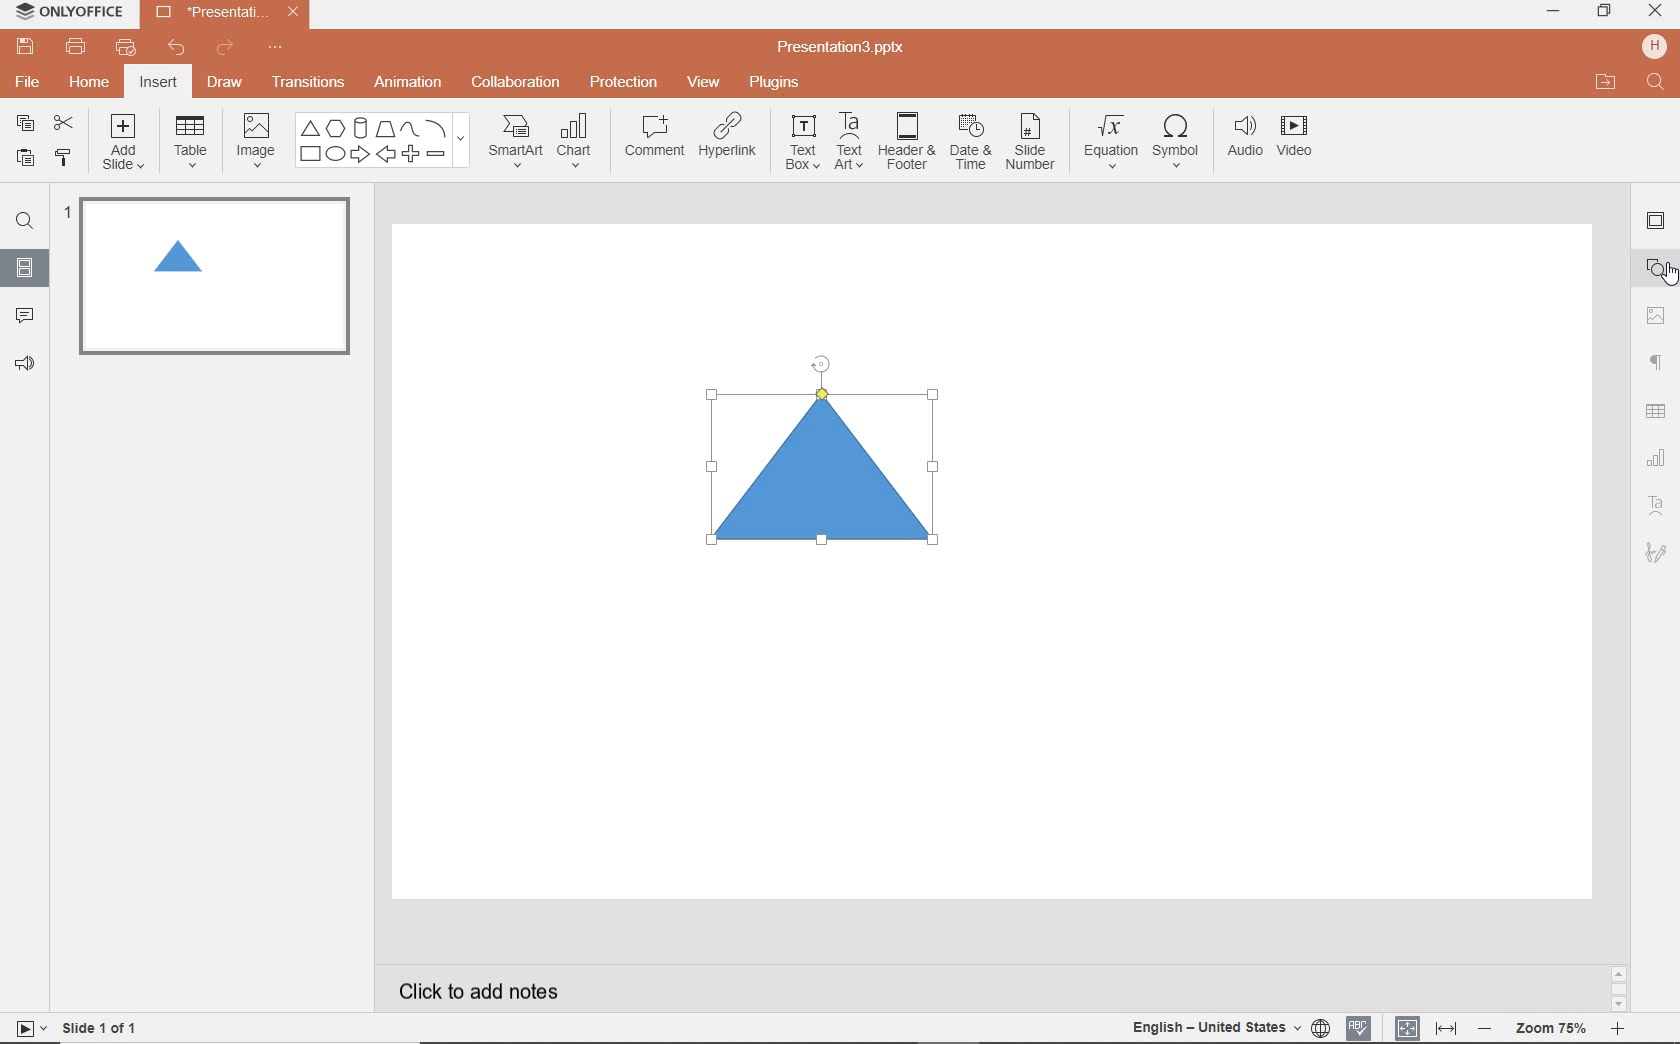  What do you see at coordinates (1552, 12) in the screenshot?
I see `MINIMIZE` at bounding box center [1552, 12].